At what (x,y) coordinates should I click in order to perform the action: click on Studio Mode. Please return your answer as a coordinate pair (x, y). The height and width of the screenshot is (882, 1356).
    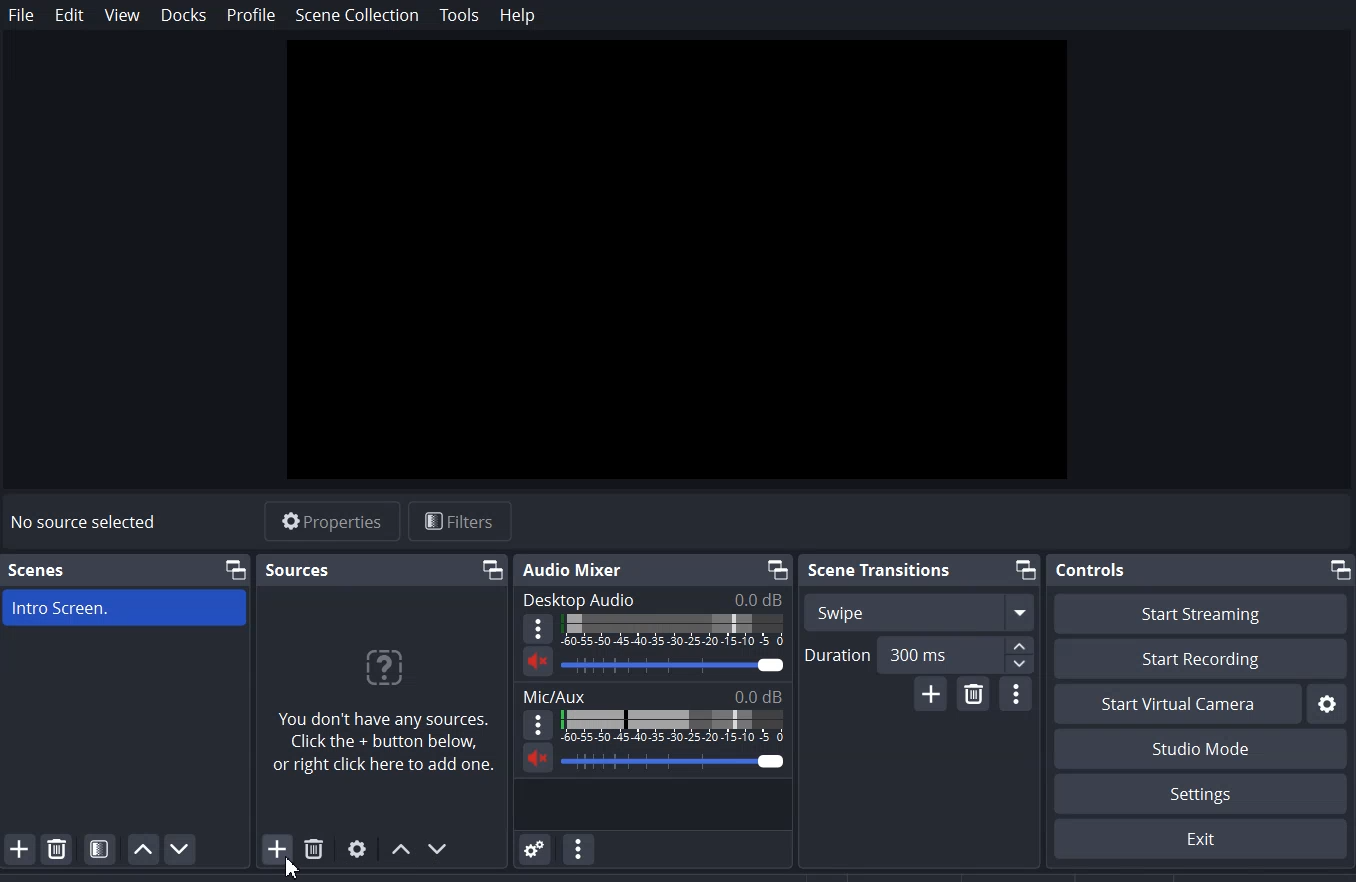
    Looking at the image, I should click on (1199, 749).